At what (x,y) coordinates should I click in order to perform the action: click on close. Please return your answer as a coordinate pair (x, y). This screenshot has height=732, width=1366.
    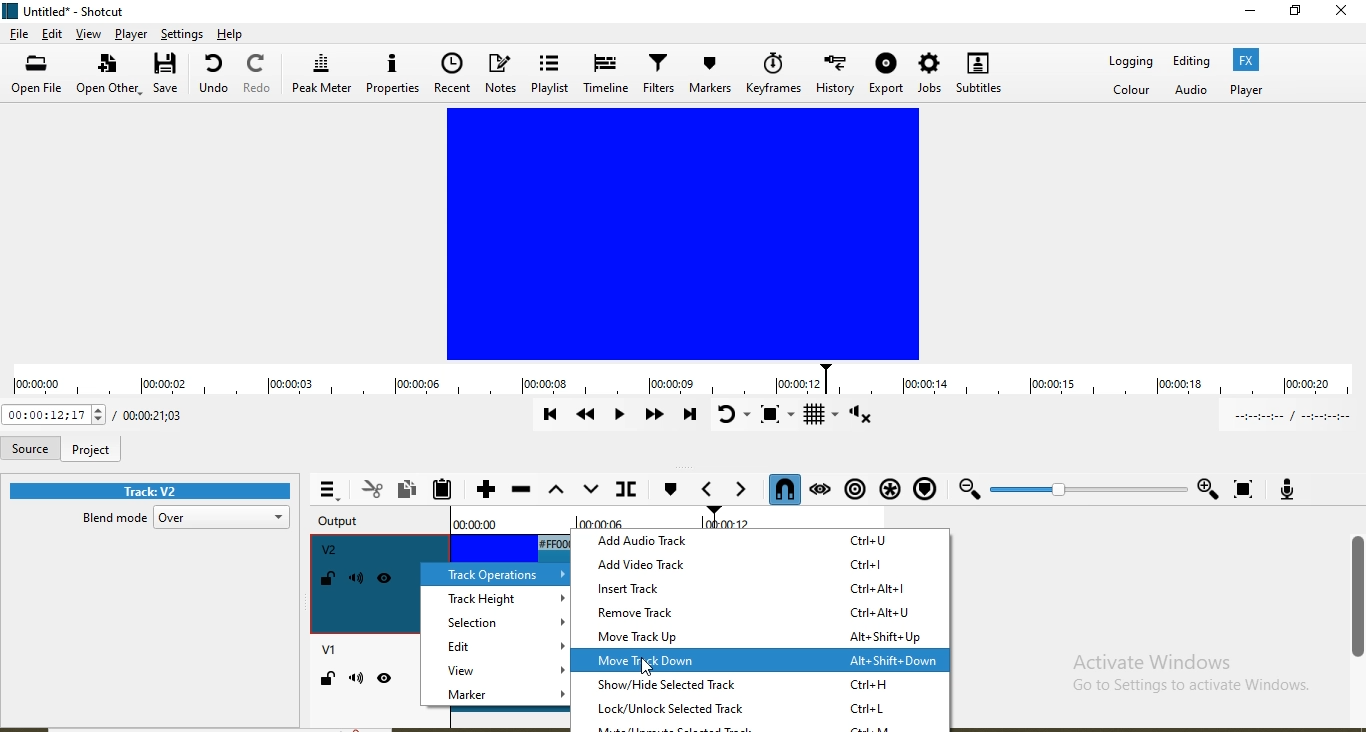
    Looking at the image, I should click on (1342, 21).